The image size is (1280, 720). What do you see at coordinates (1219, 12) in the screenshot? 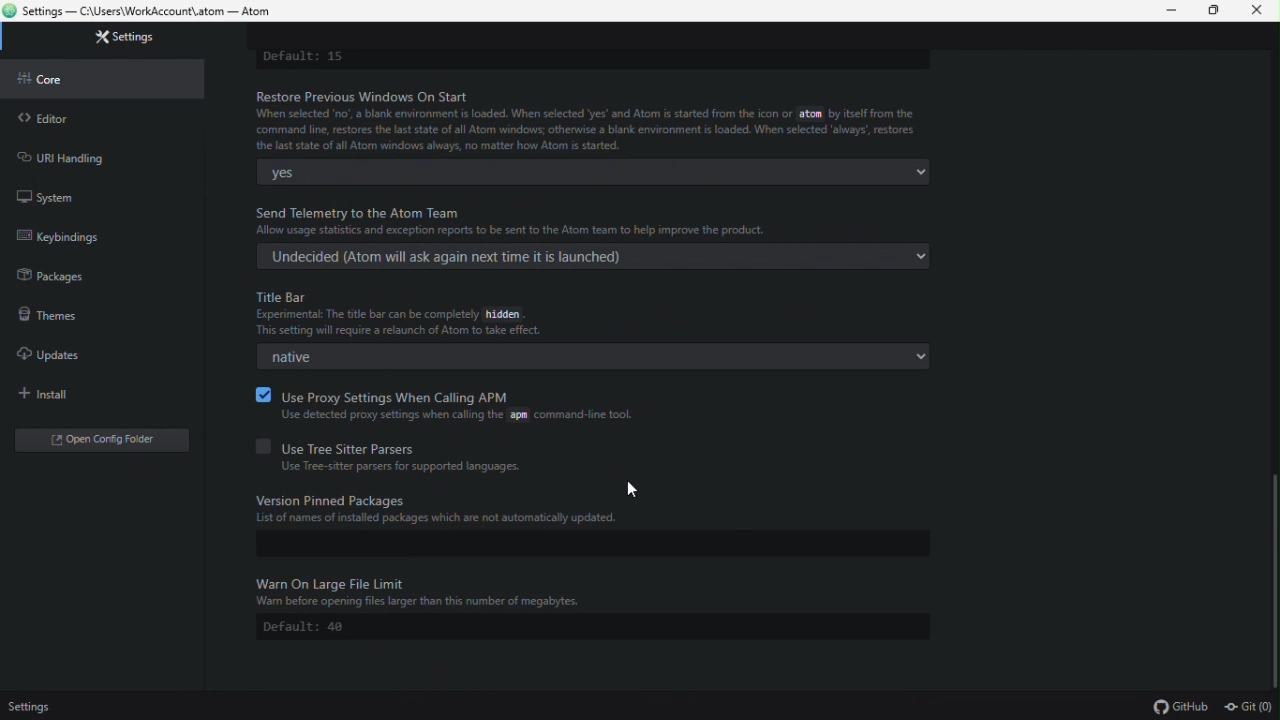
I see `restore` at bounding box center [1219, 12].